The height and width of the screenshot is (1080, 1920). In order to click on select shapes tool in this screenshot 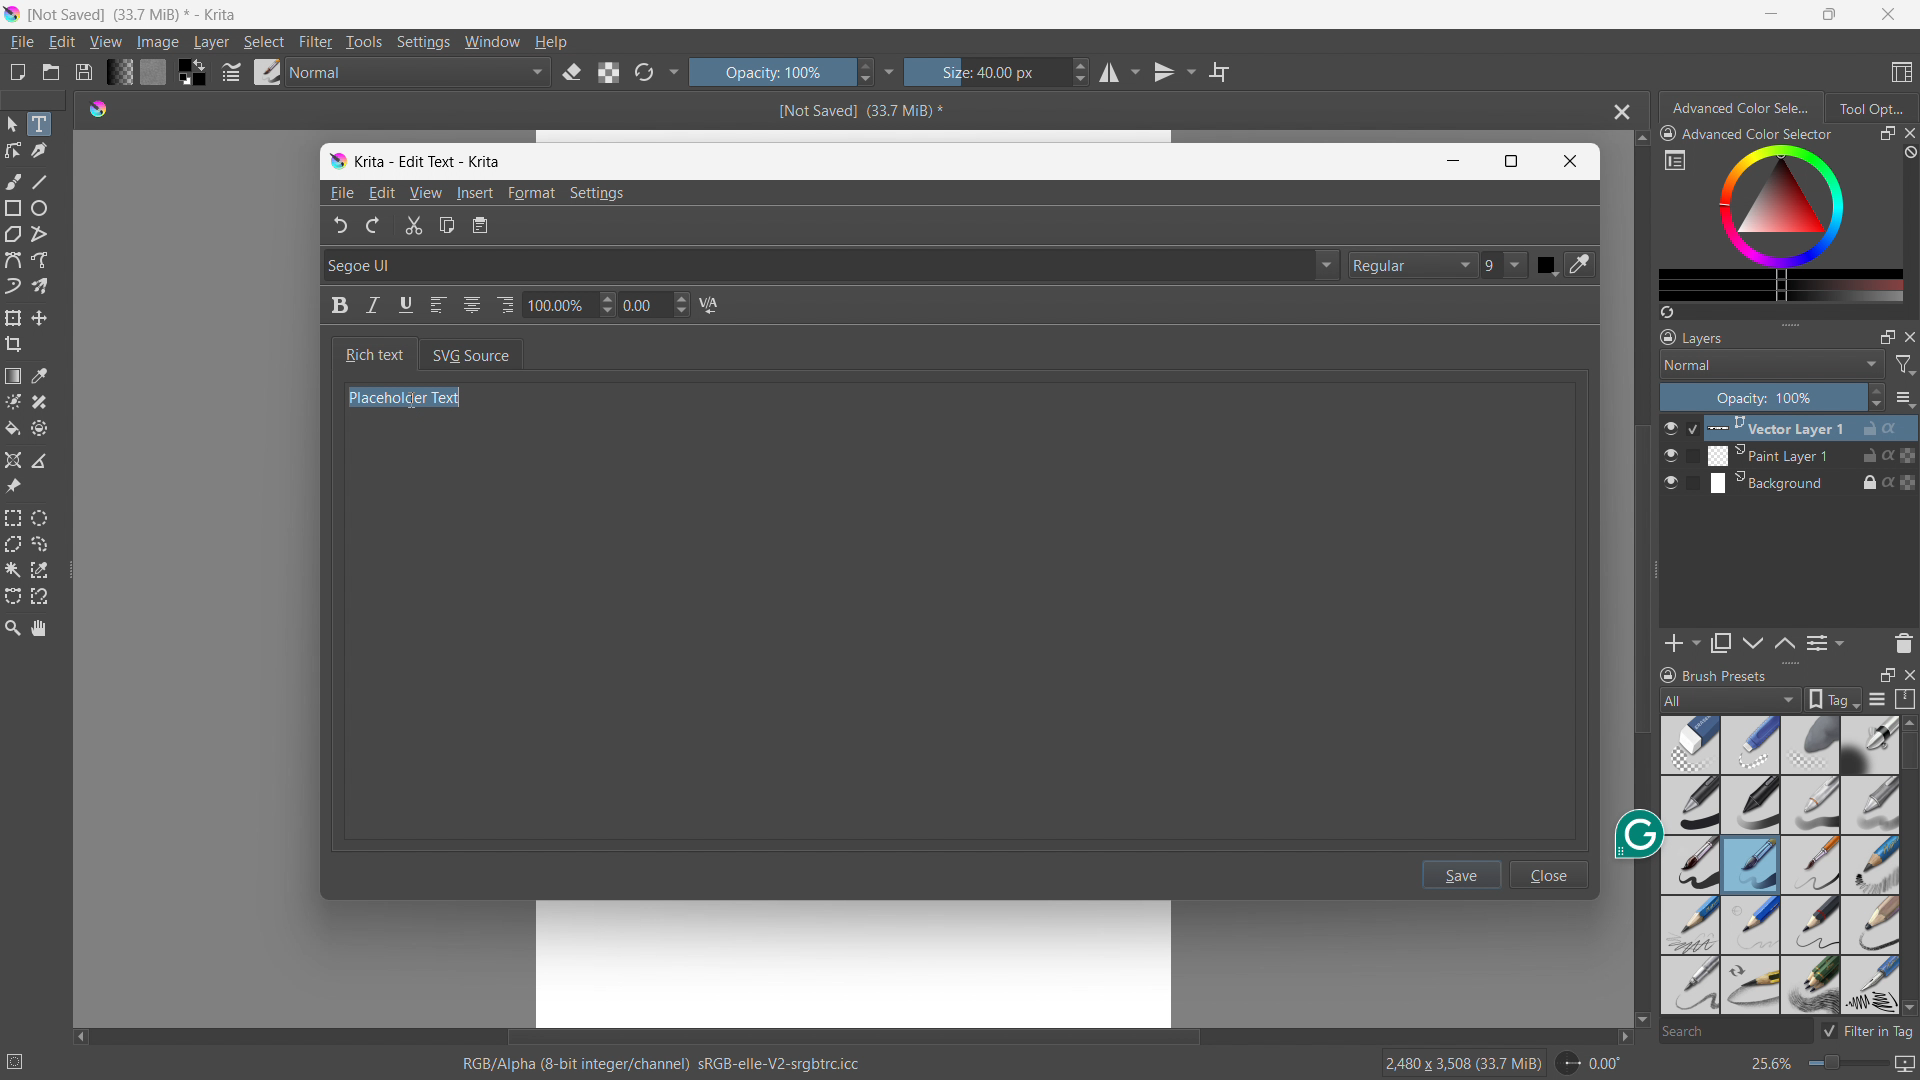, I will do `click(11, 124)`.